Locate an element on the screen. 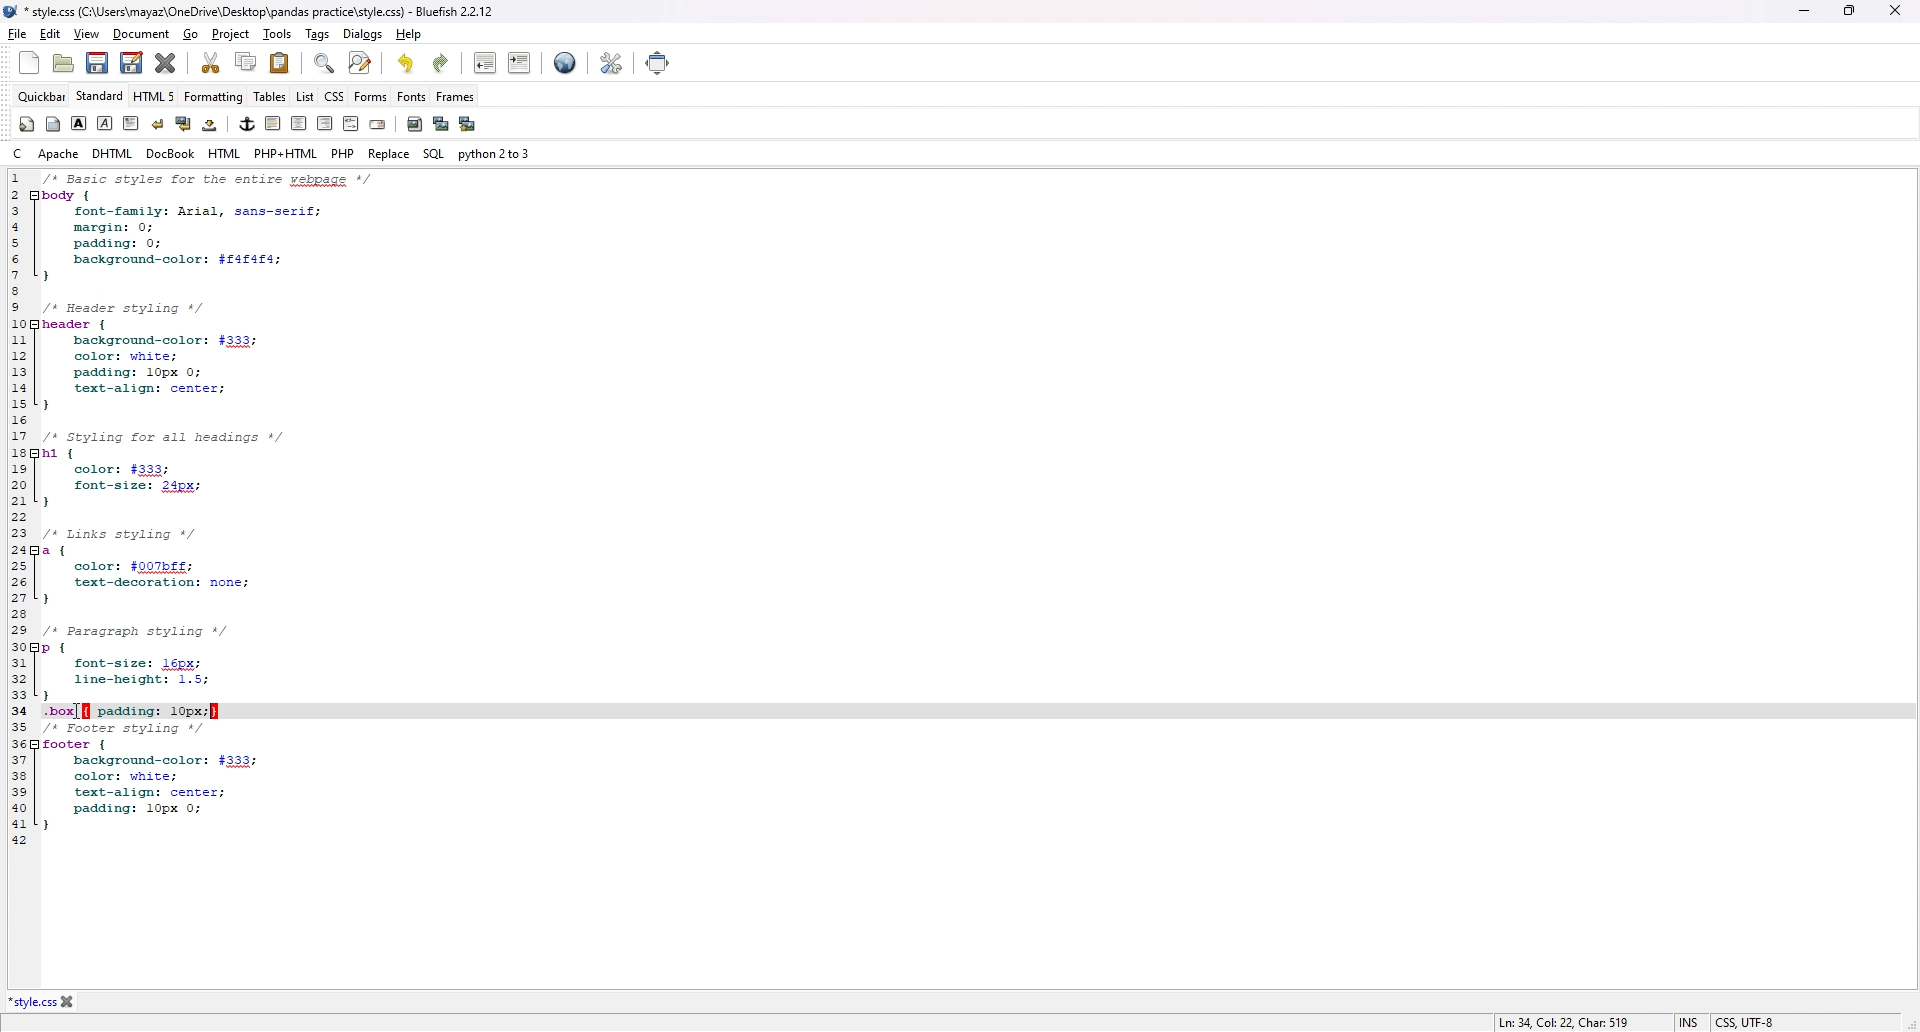 Image resolution: width=1920 pixels, height=1032 pixels. html is located at coordinates (225, 154).